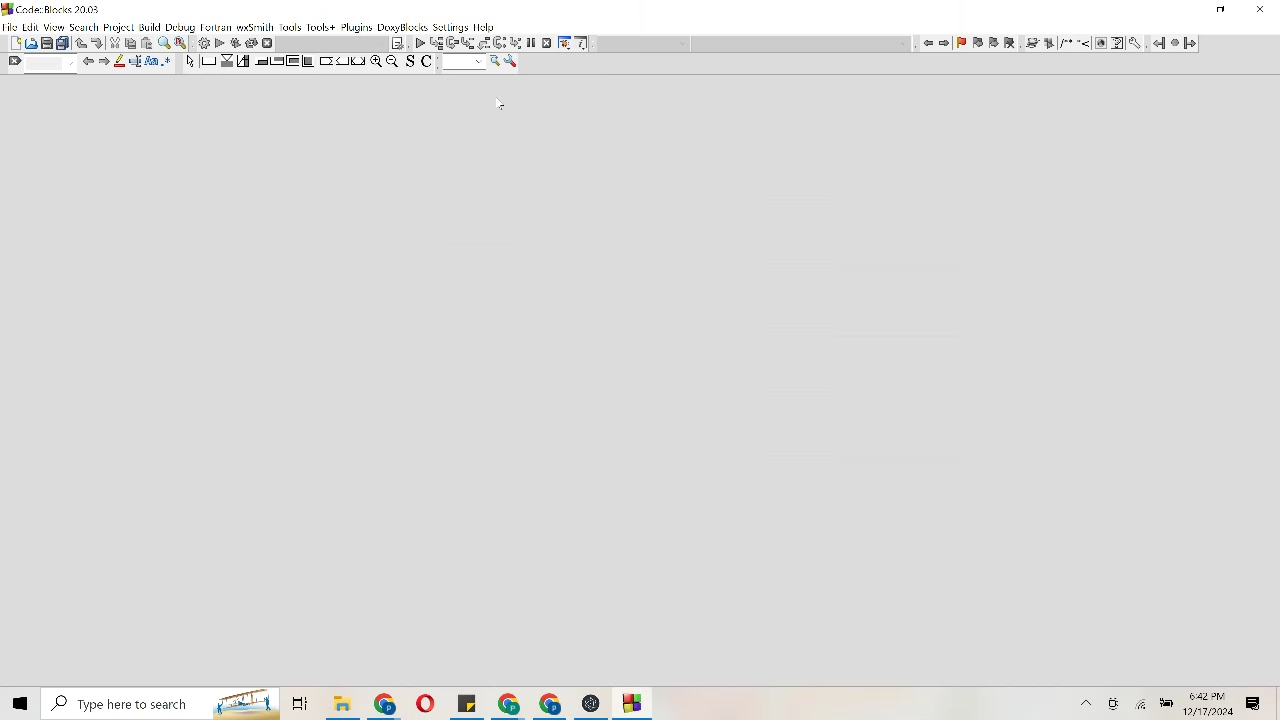  What do you see at coordinates (321, 28) in the screenshot?
I see `Tools+` at bounding box center [321, 28].